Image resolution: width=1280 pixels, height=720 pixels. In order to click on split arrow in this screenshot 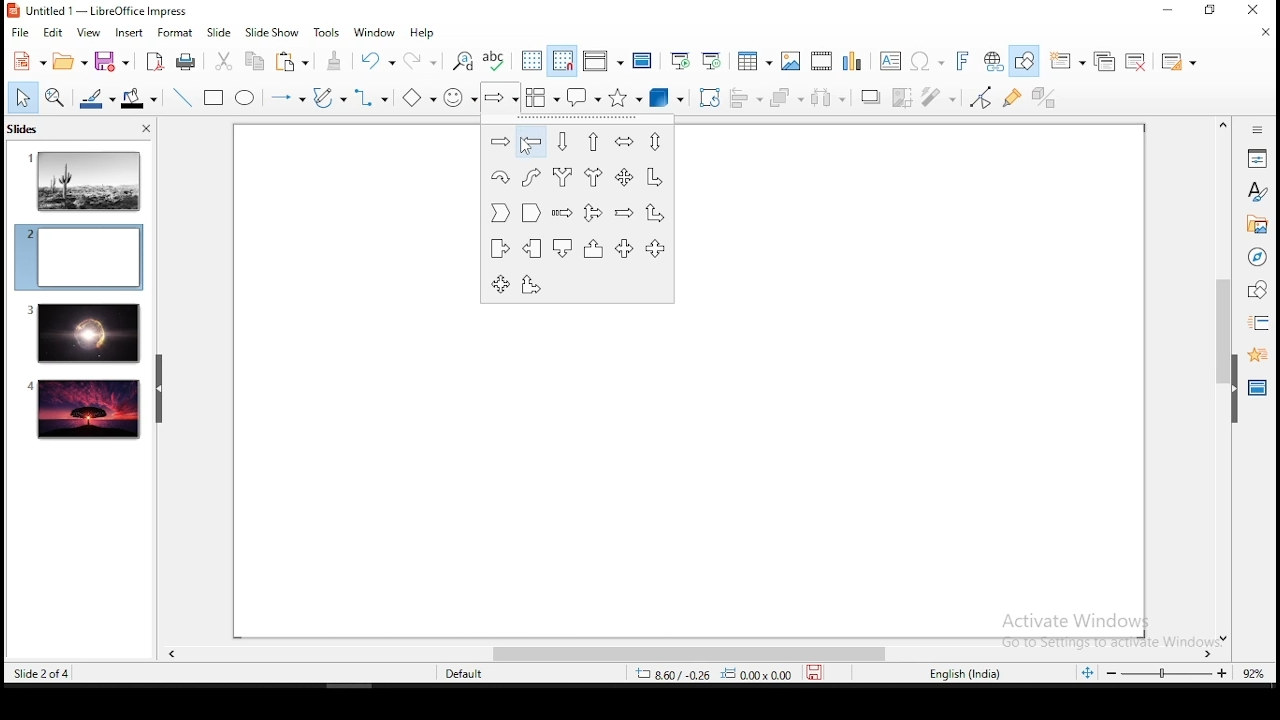, I will do `click(564, 177)`.